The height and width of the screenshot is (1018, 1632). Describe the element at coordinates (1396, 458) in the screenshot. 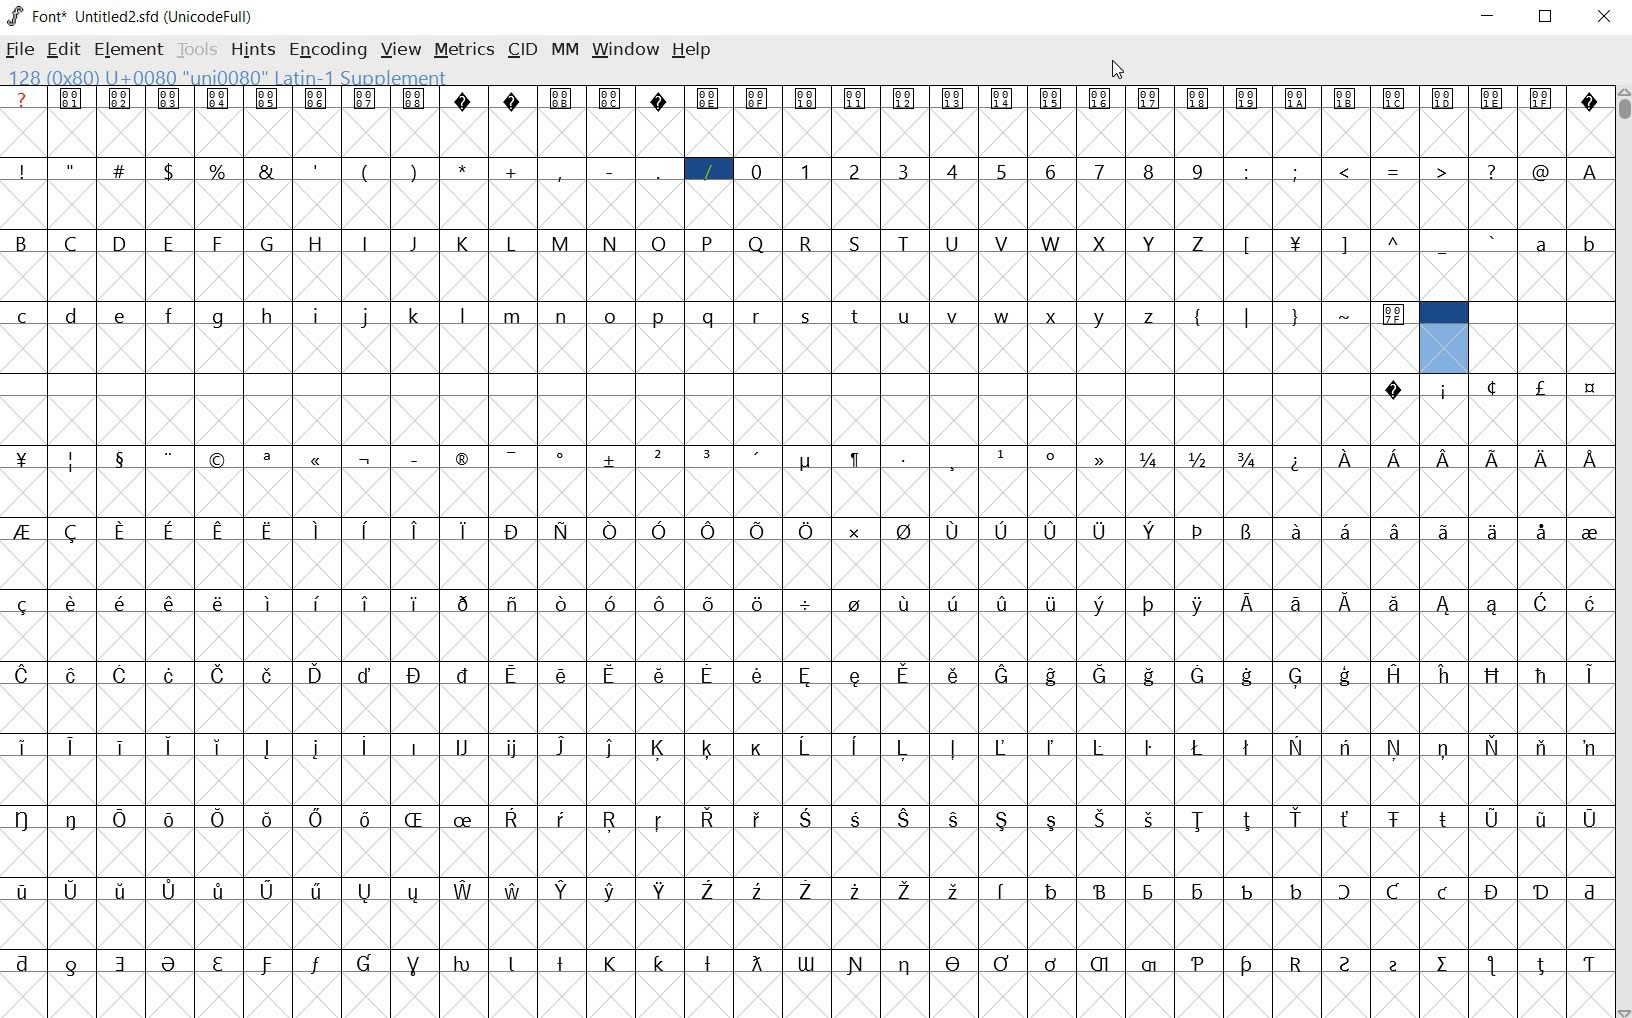

I see `Symbol` at that location.